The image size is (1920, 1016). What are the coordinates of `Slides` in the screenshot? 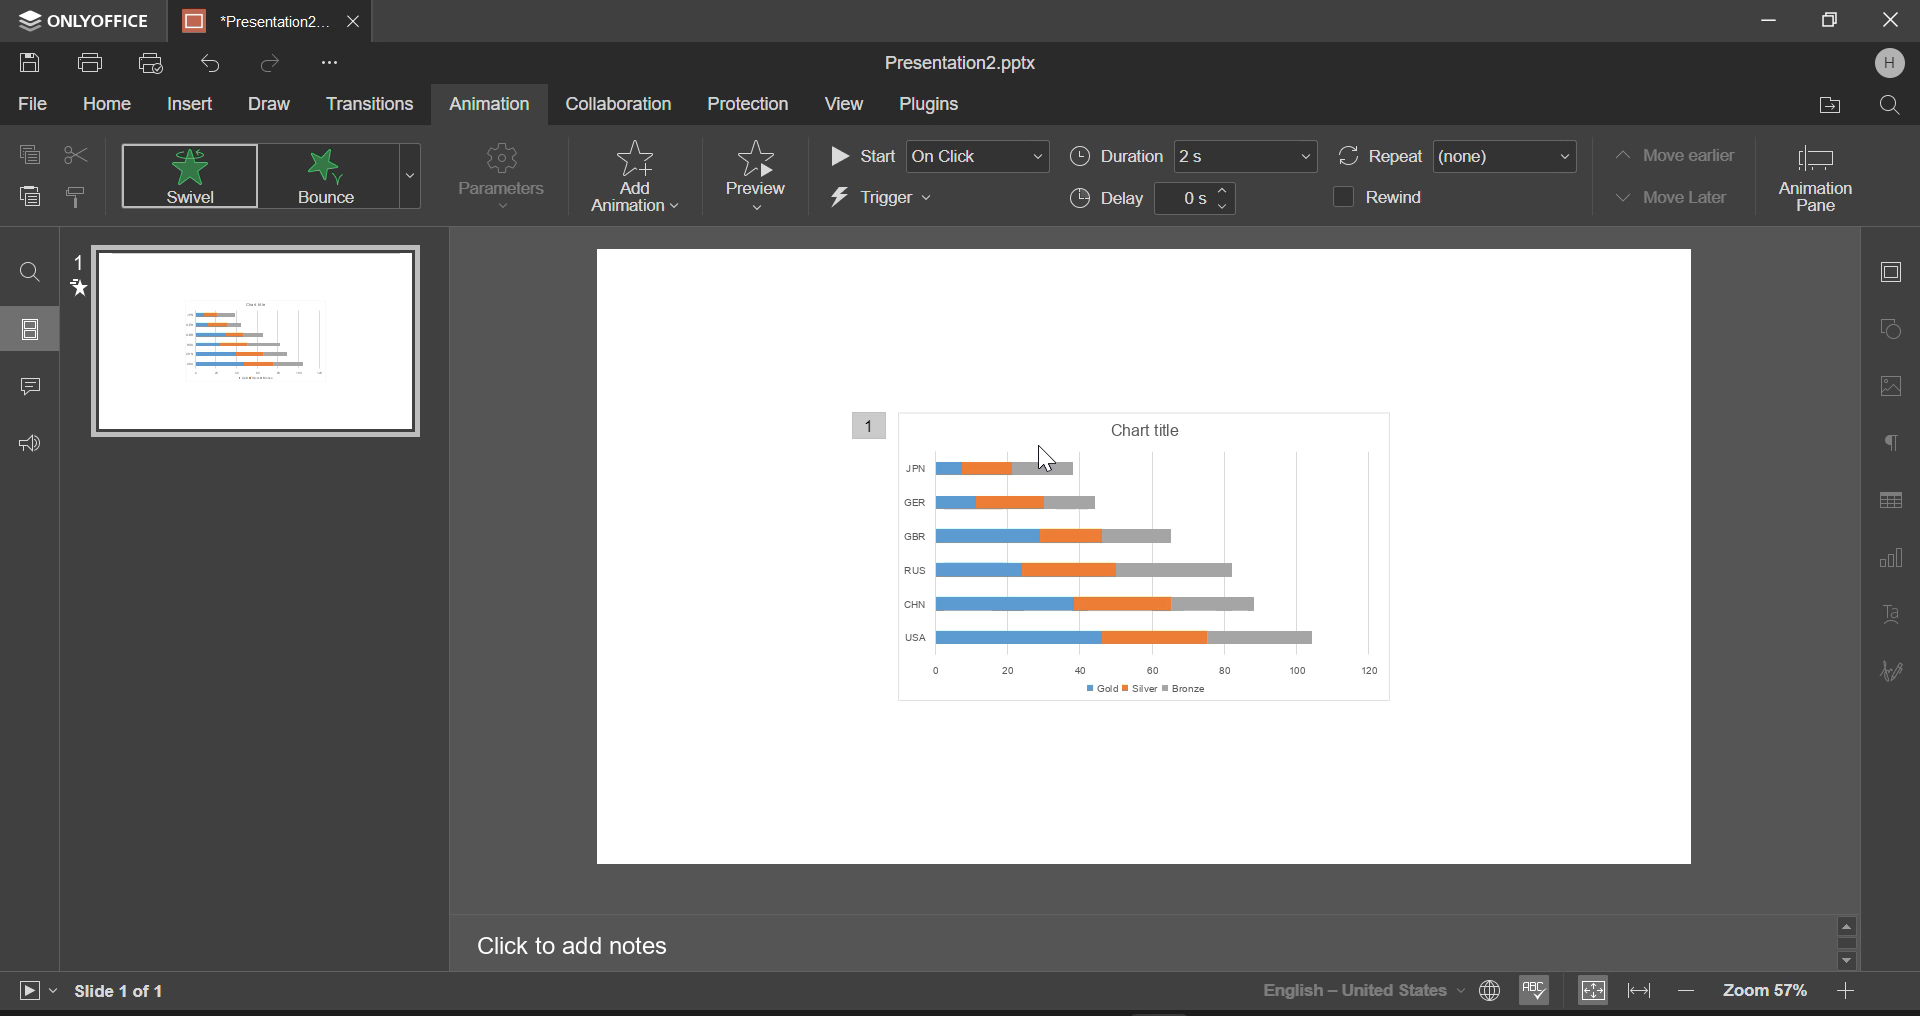 It's located at (32, 329).